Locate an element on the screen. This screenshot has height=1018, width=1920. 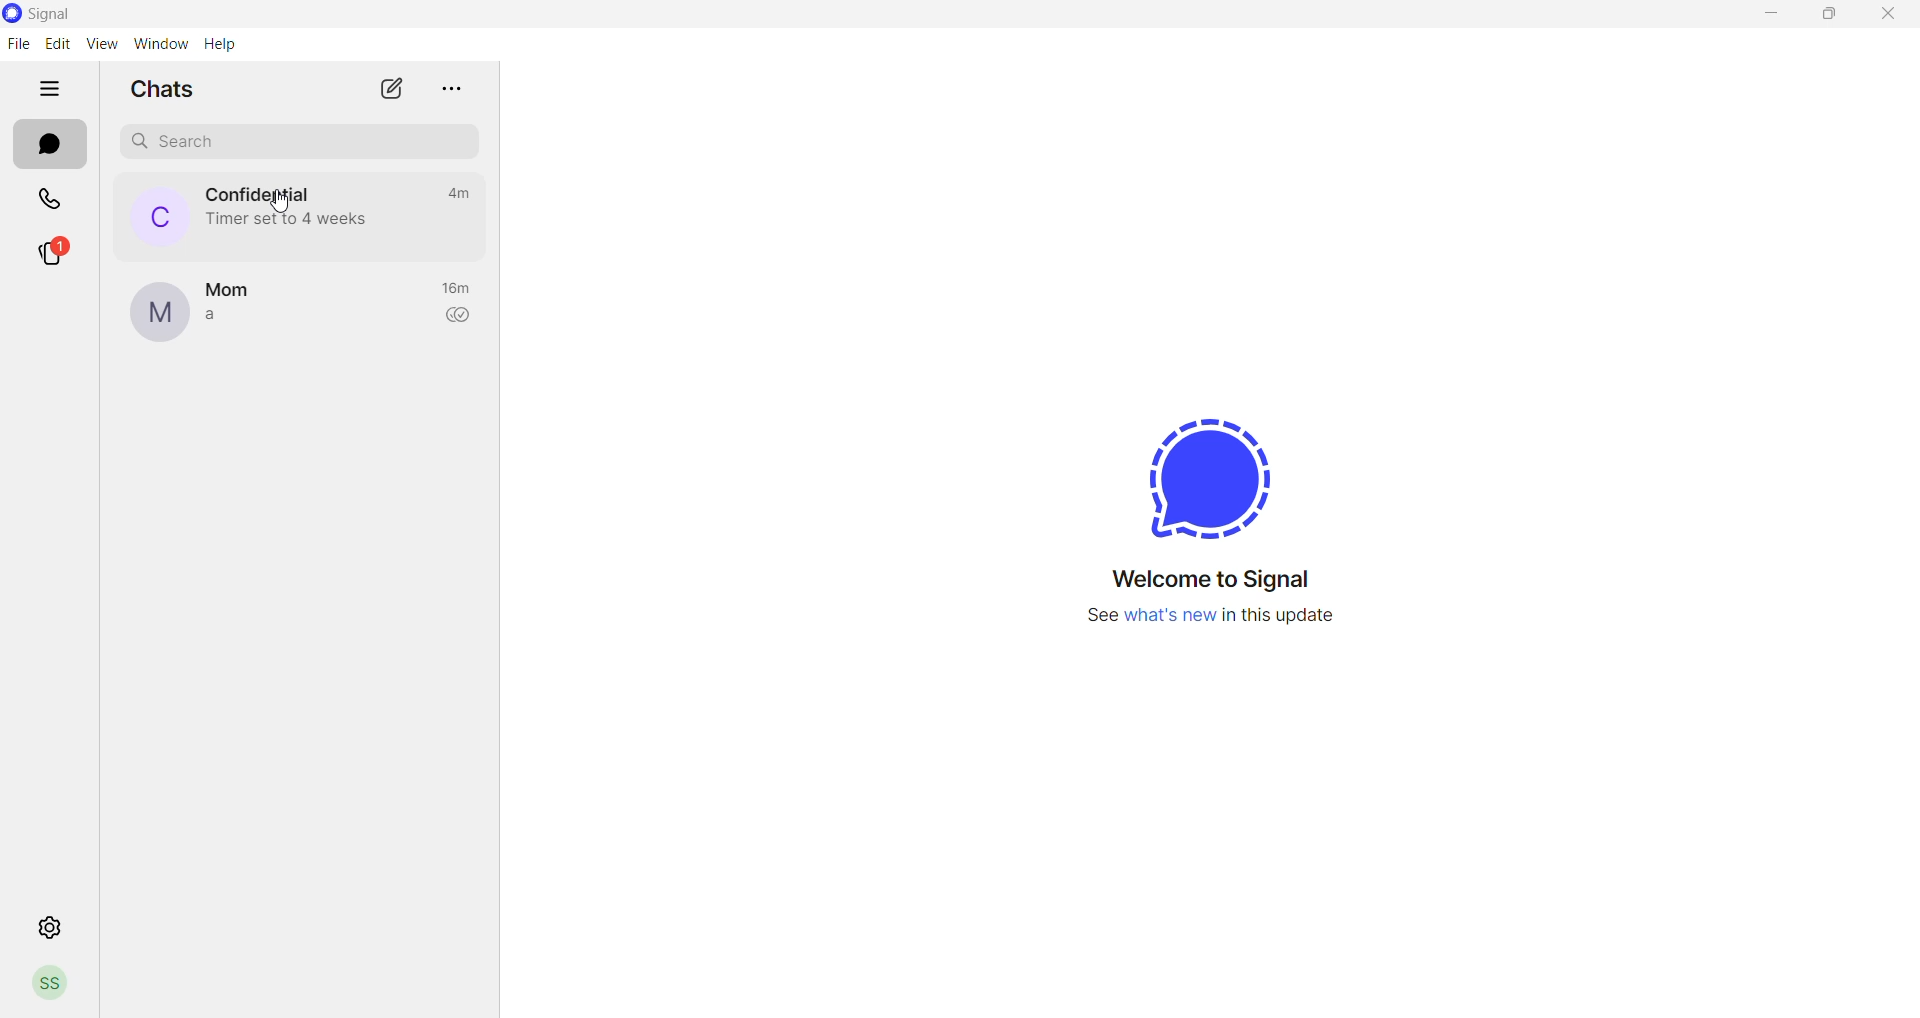
maximize is located at coordinates (1831, 15).